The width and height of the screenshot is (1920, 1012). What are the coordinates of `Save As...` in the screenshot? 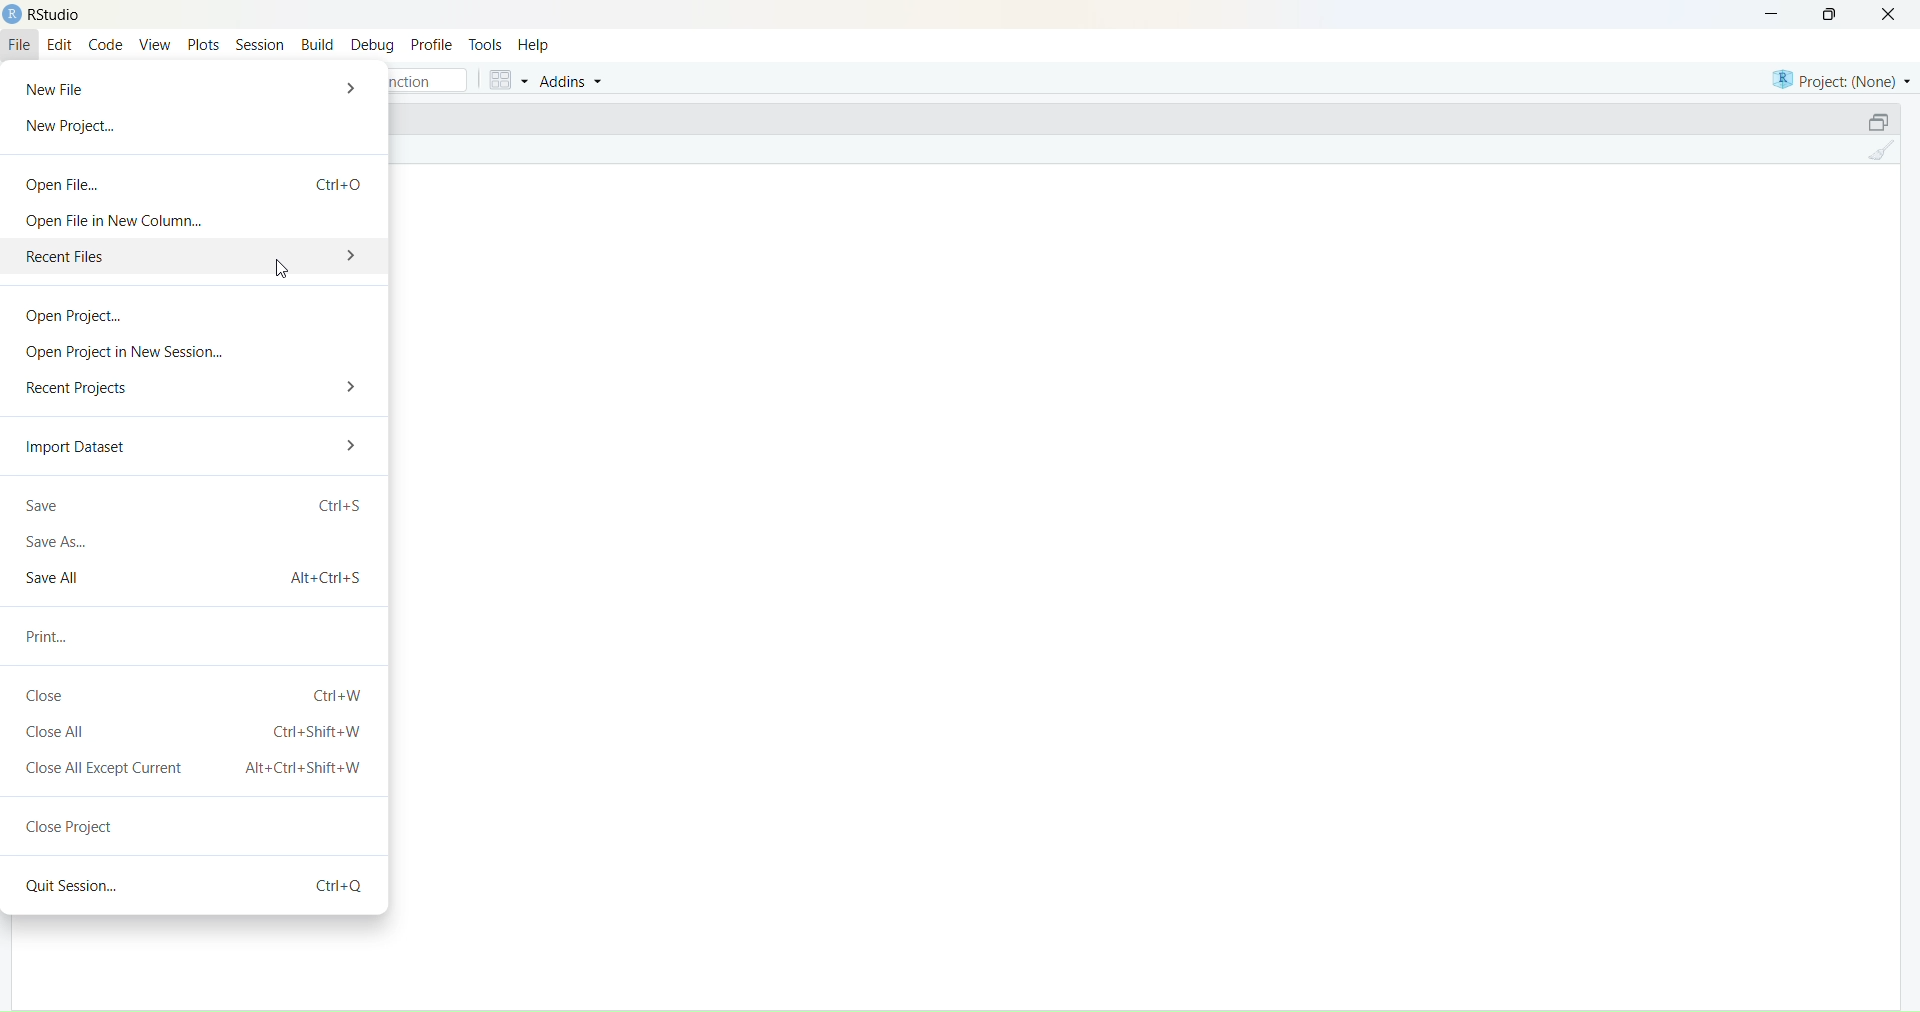 It's located at (54, 543).